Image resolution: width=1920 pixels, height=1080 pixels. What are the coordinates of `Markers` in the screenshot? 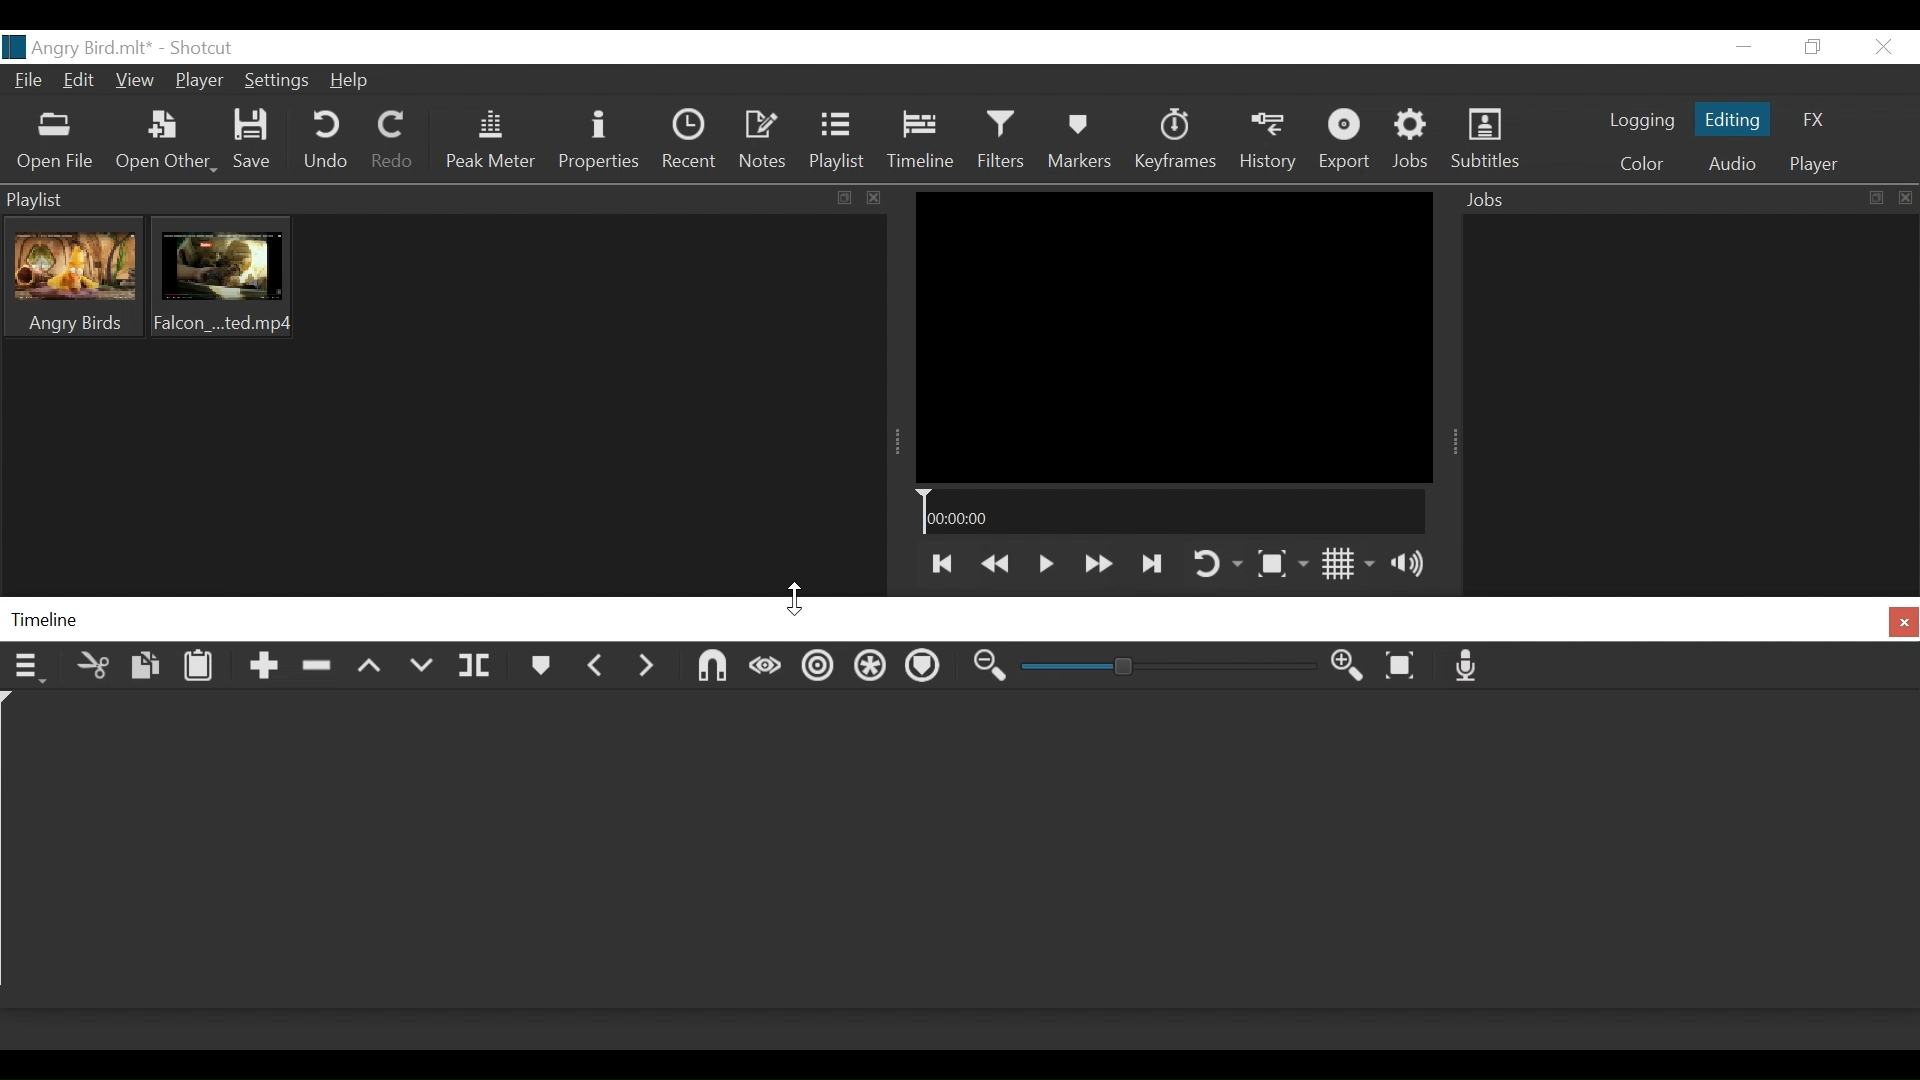 It's located at (538, 668).